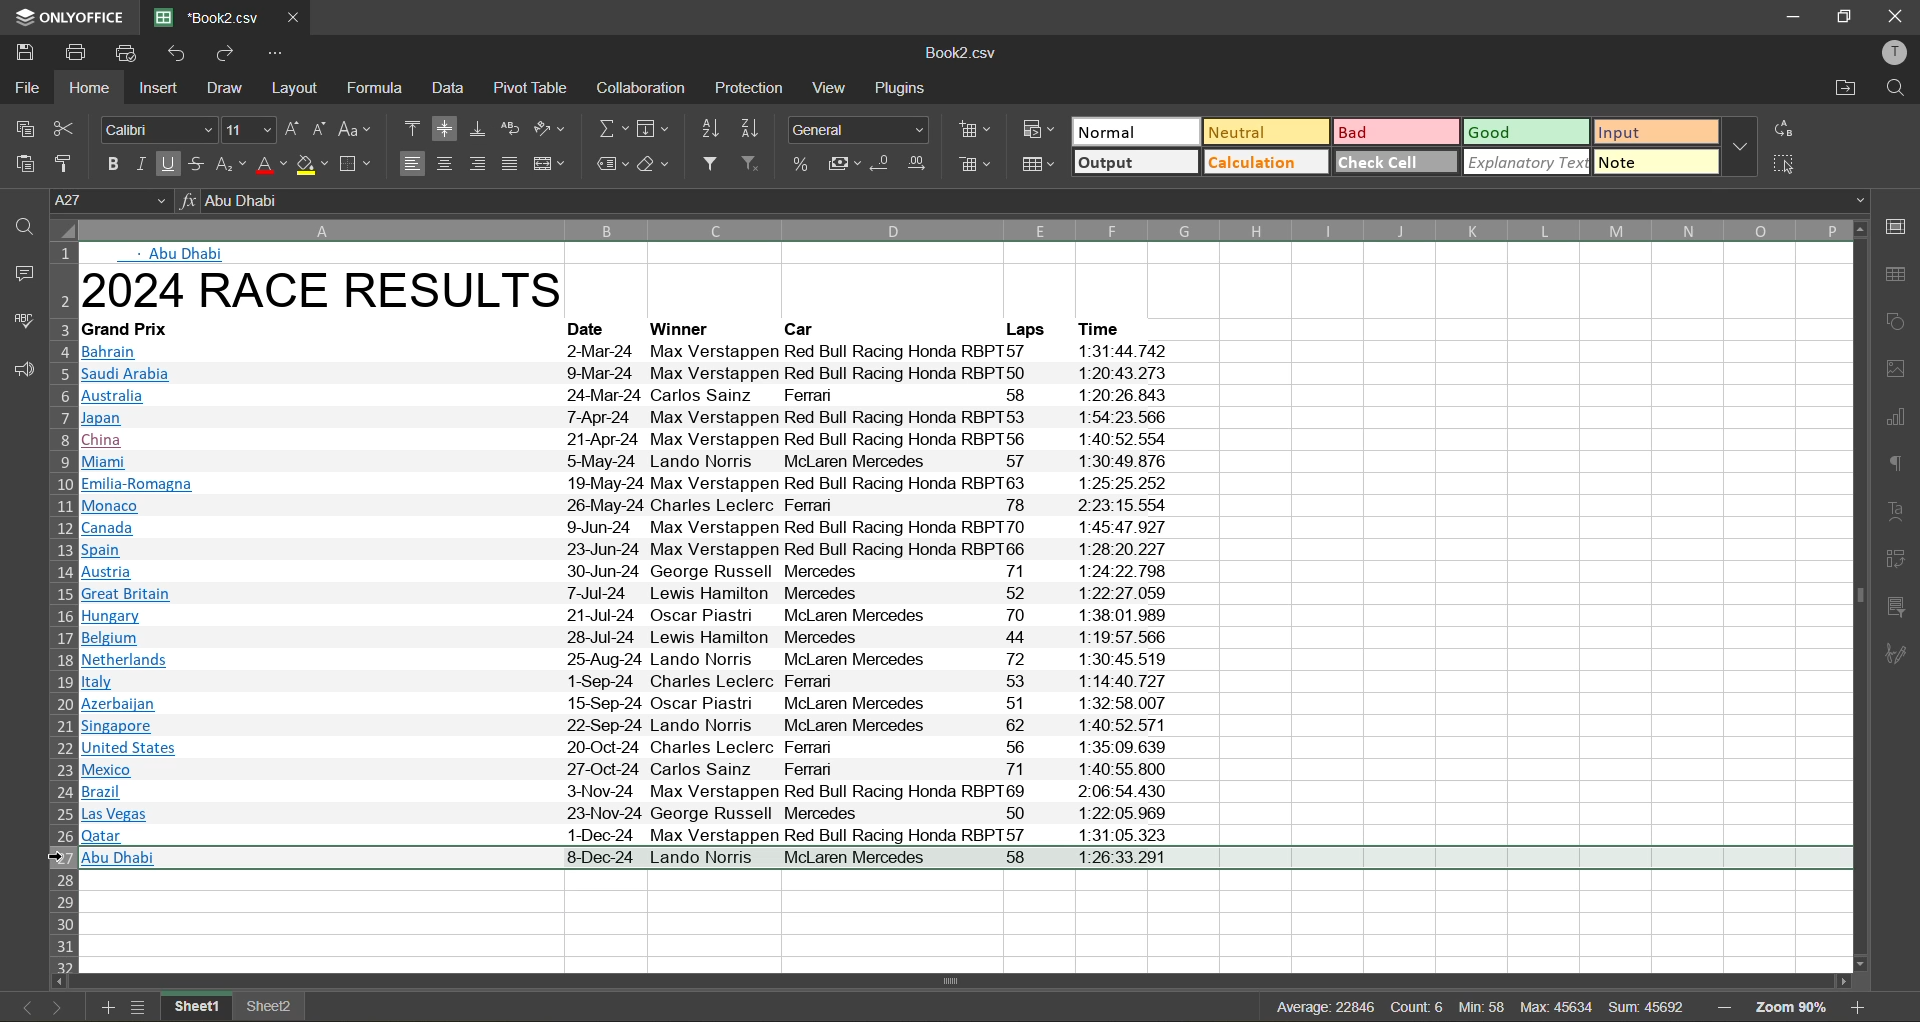 The image size is (1920, 1022). What do you see at coordinates (1400, 131) in the screenshot?
I see `bad` at bounding box center [1400, 131].